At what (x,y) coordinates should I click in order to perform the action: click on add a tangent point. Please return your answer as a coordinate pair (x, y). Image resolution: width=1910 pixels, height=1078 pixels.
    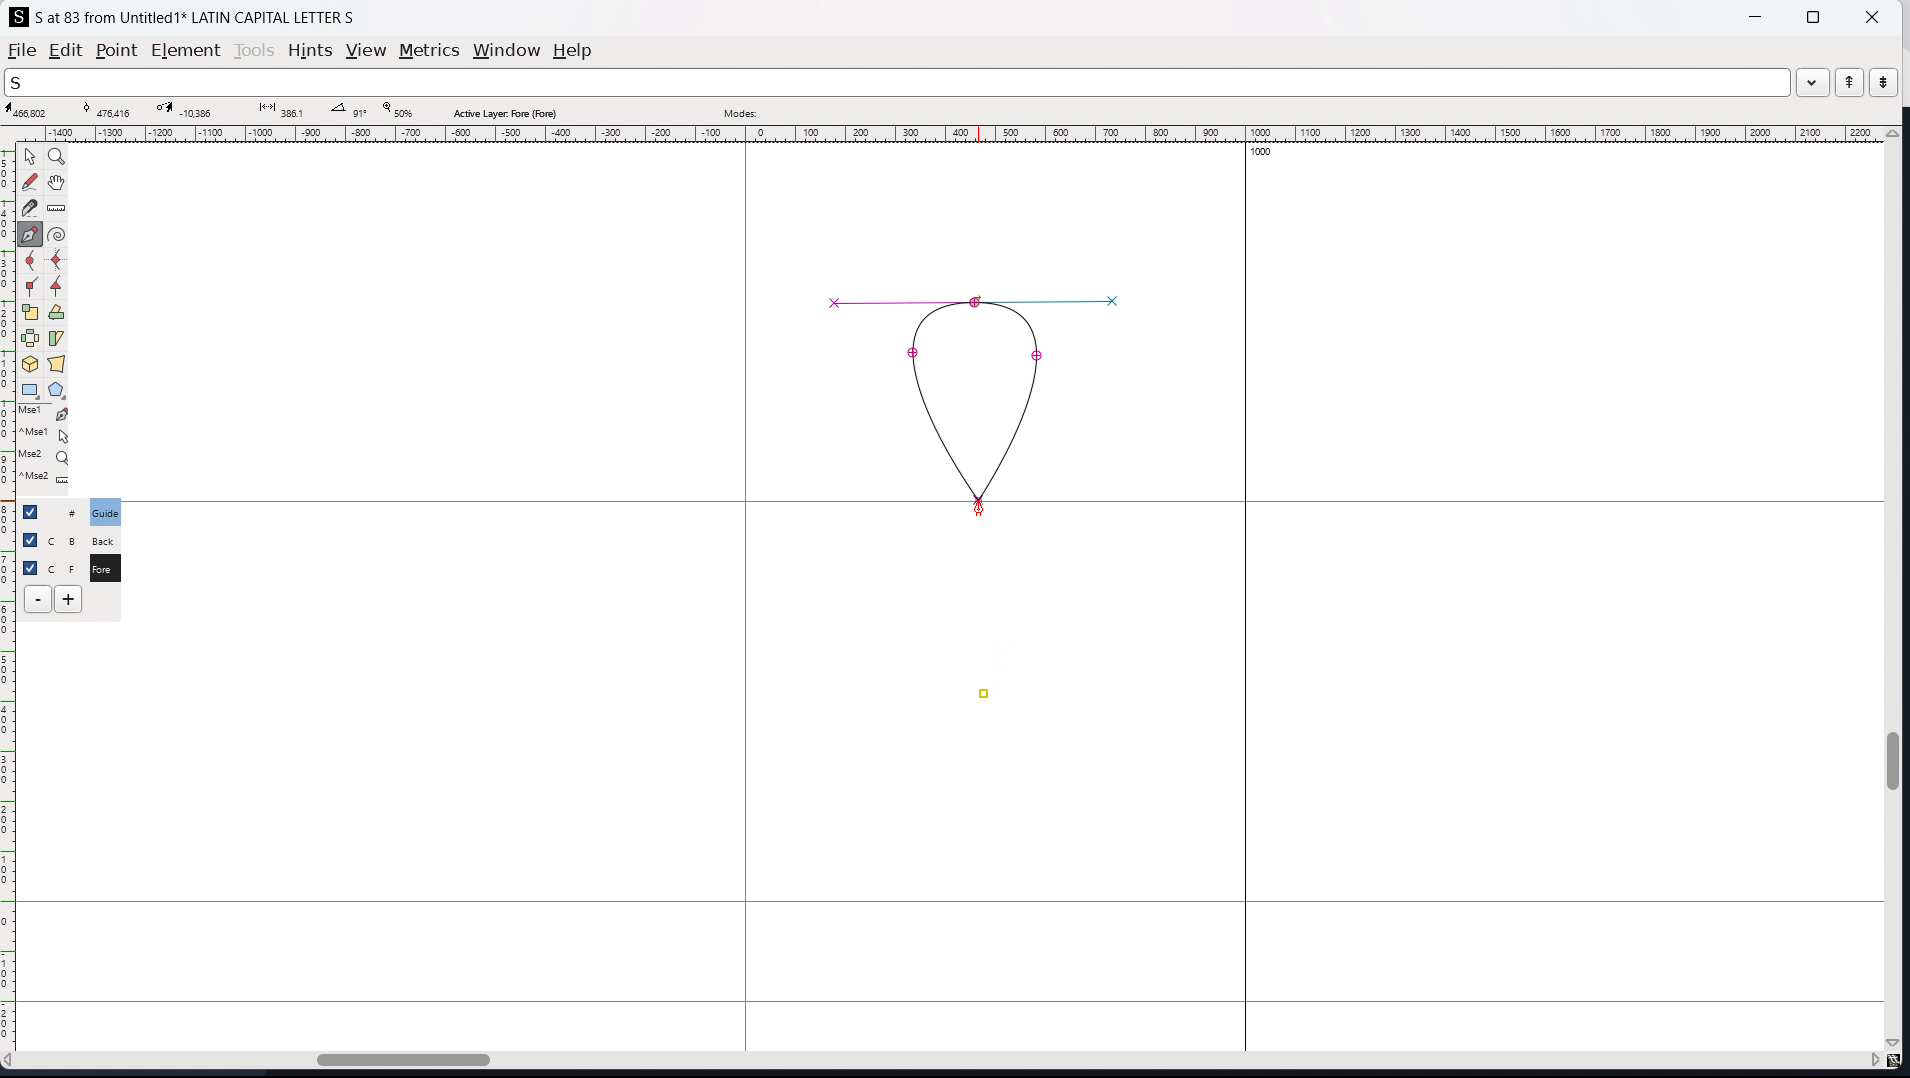
    Looking at the image, I should click on (57, 287).